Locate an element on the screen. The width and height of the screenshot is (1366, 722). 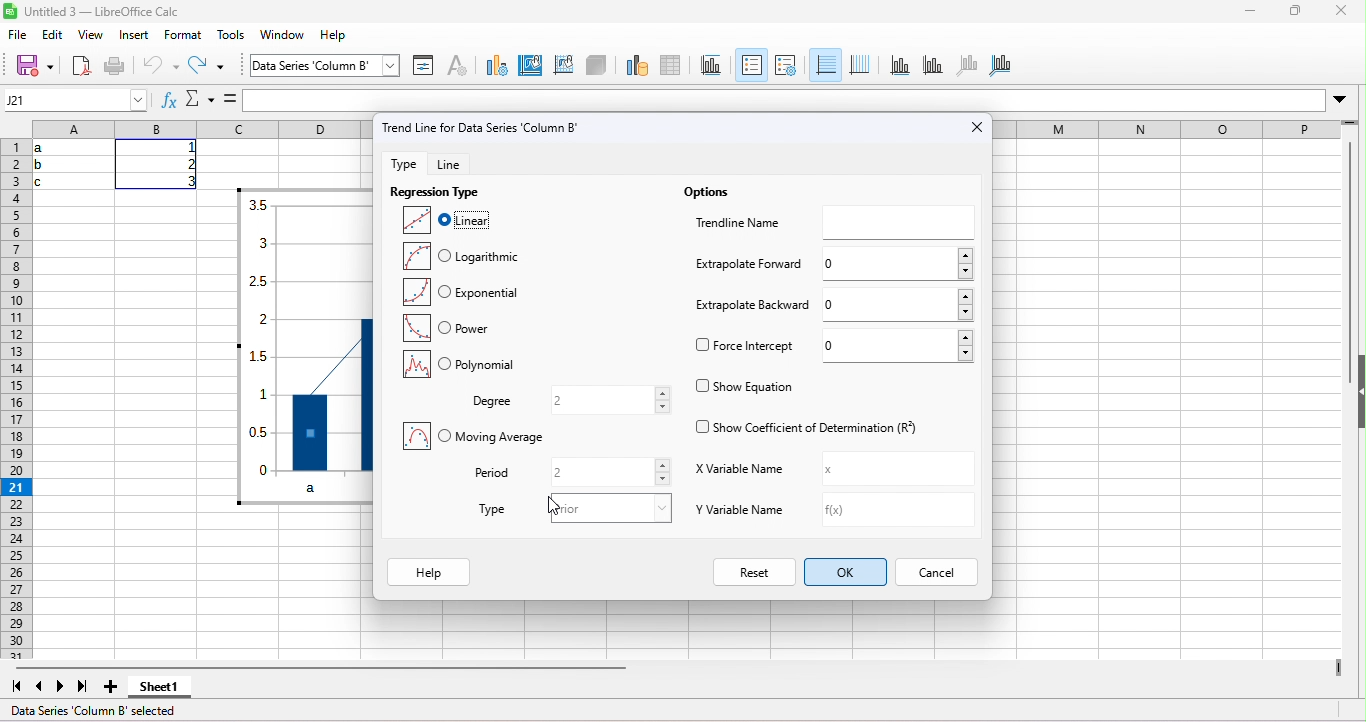
sheet 1 is located at coordinates (170, 686).